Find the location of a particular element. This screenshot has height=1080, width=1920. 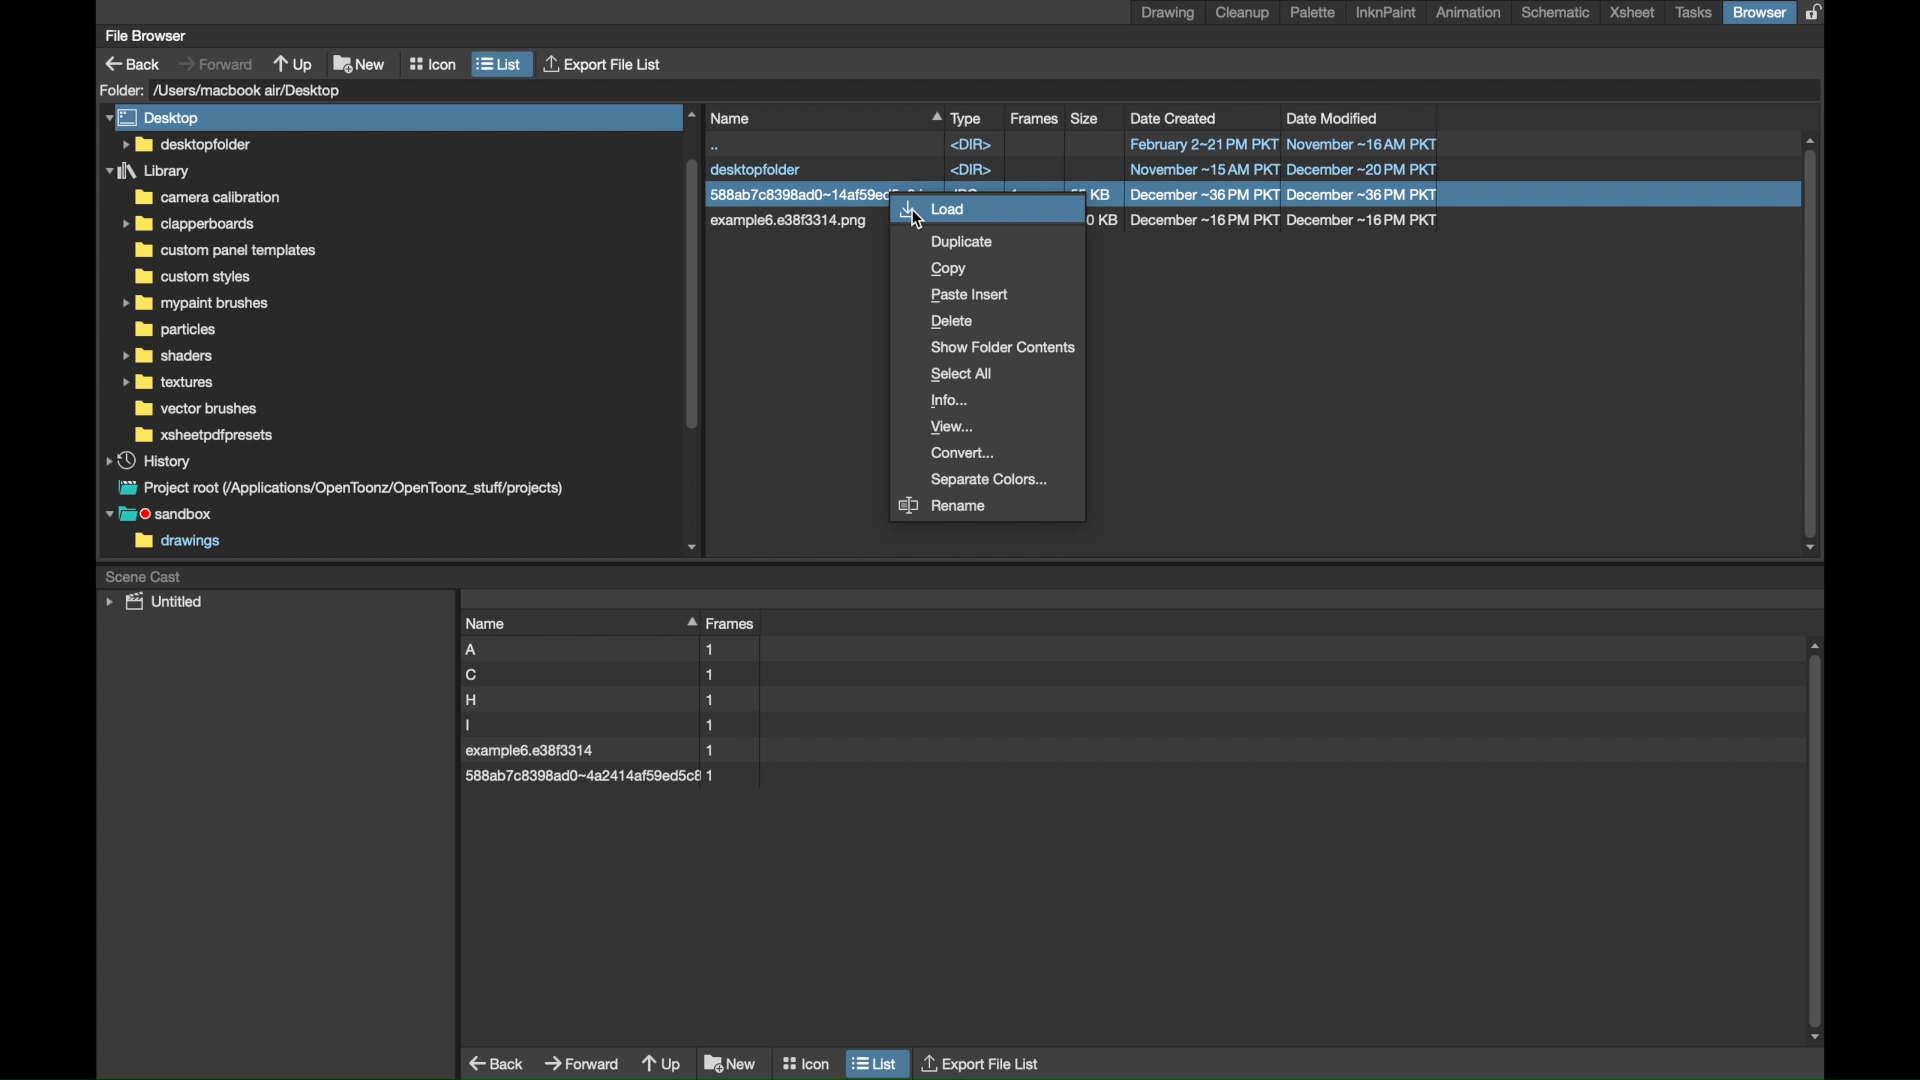

convert is located at coordinates (965, 453).